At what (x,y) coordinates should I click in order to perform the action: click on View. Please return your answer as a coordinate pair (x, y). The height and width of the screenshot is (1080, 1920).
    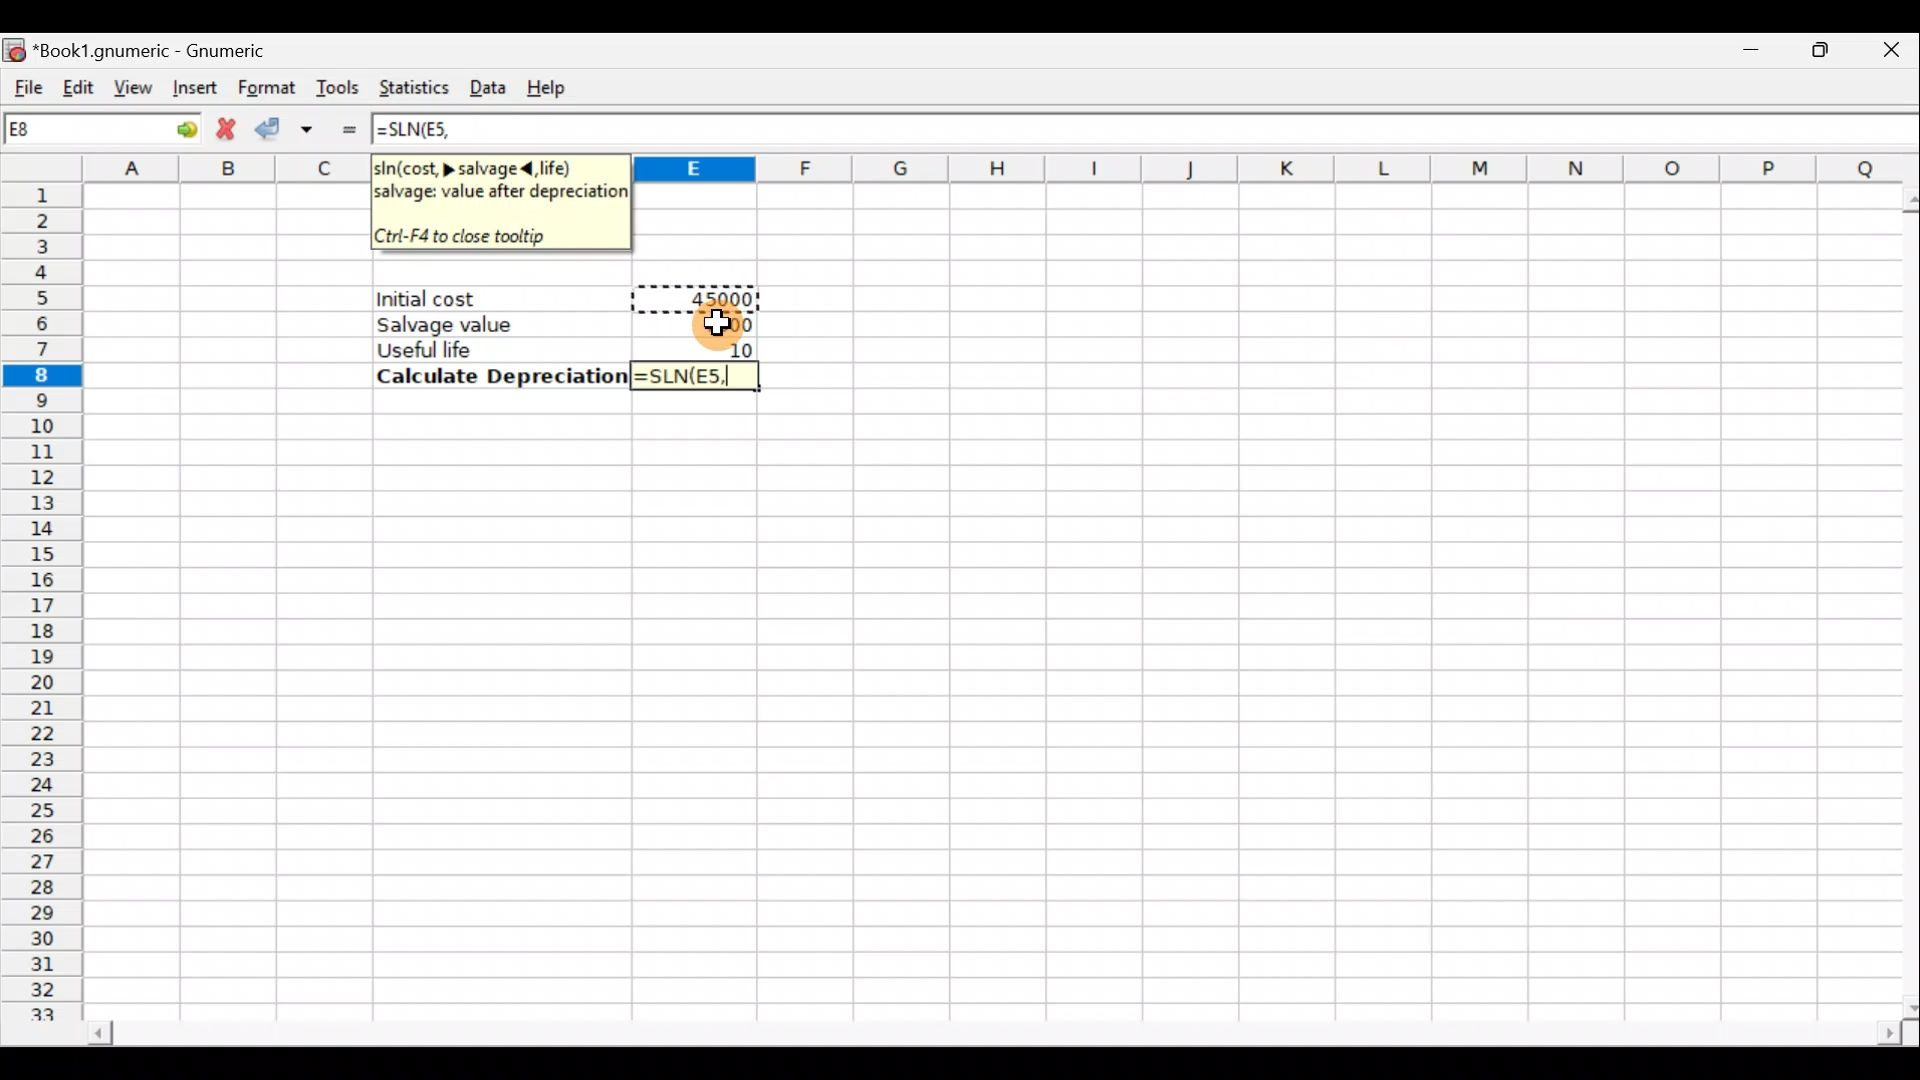
    Looking at the image, I should click on (132, 84).